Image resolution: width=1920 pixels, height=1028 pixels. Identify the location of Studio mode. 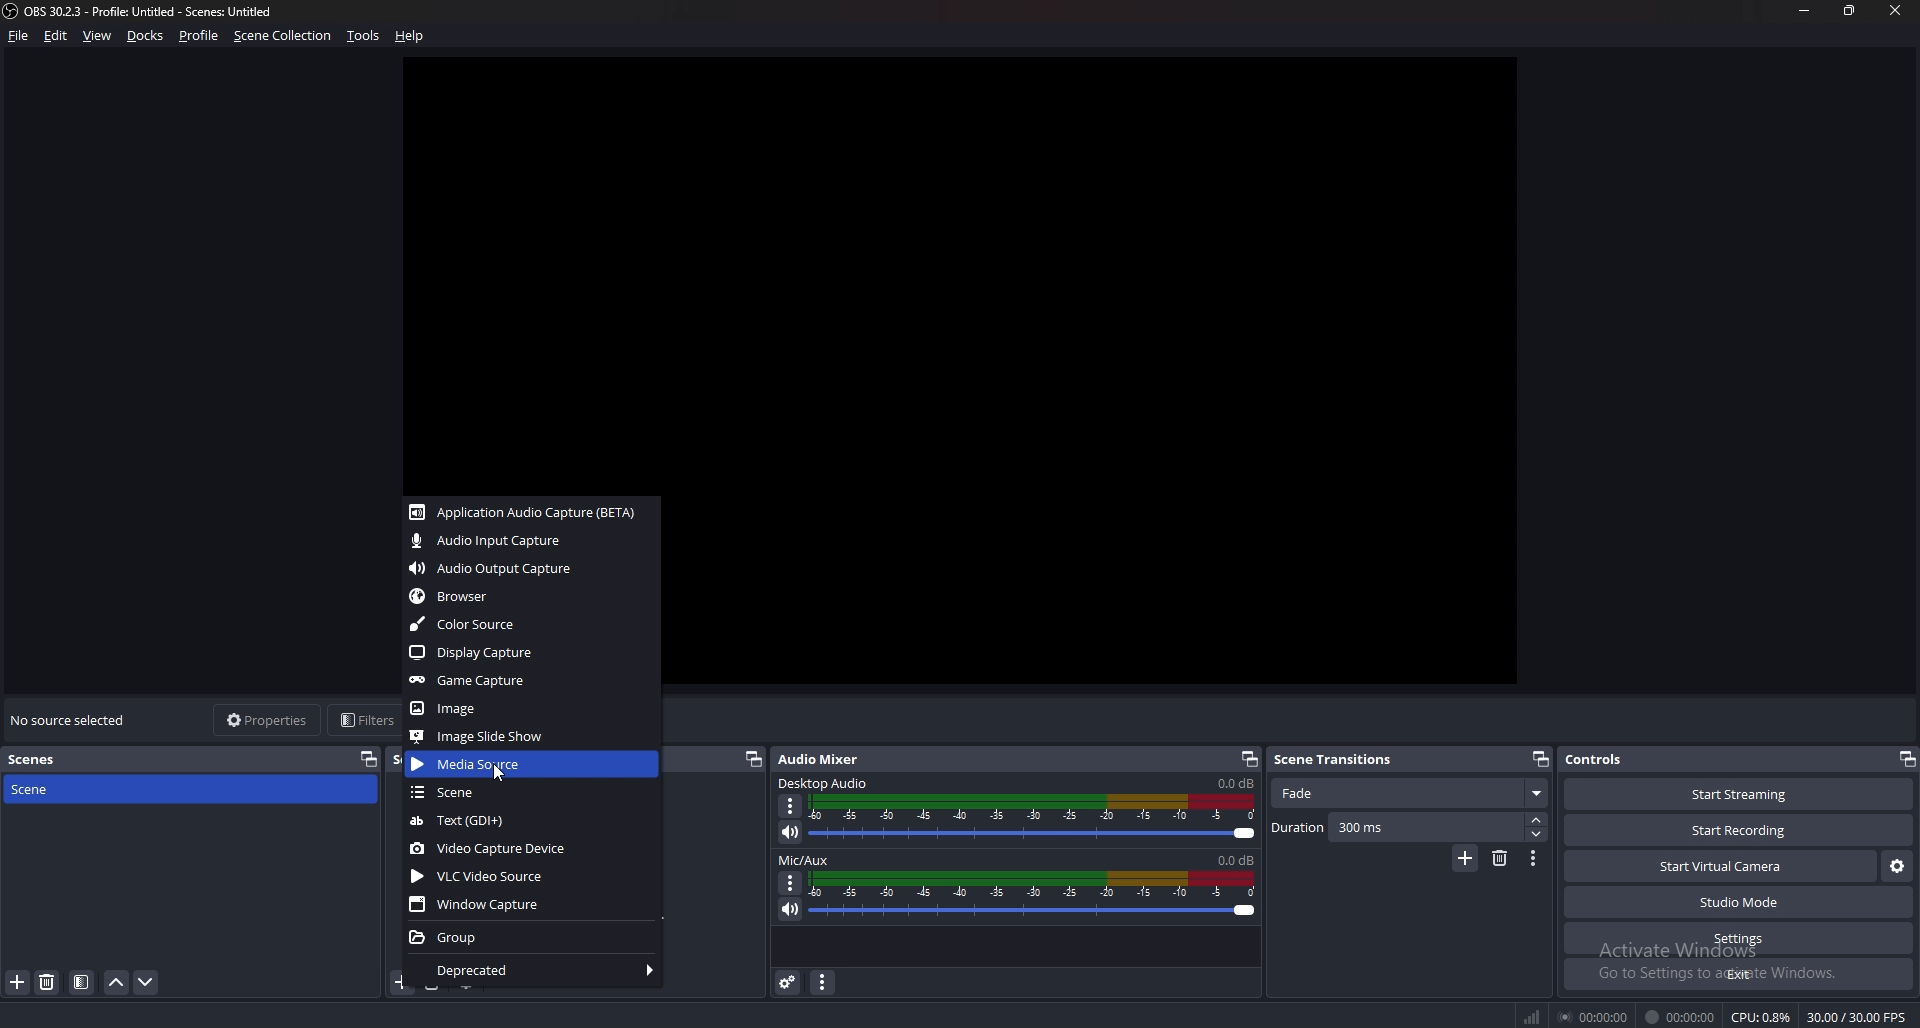
(1740, 902).